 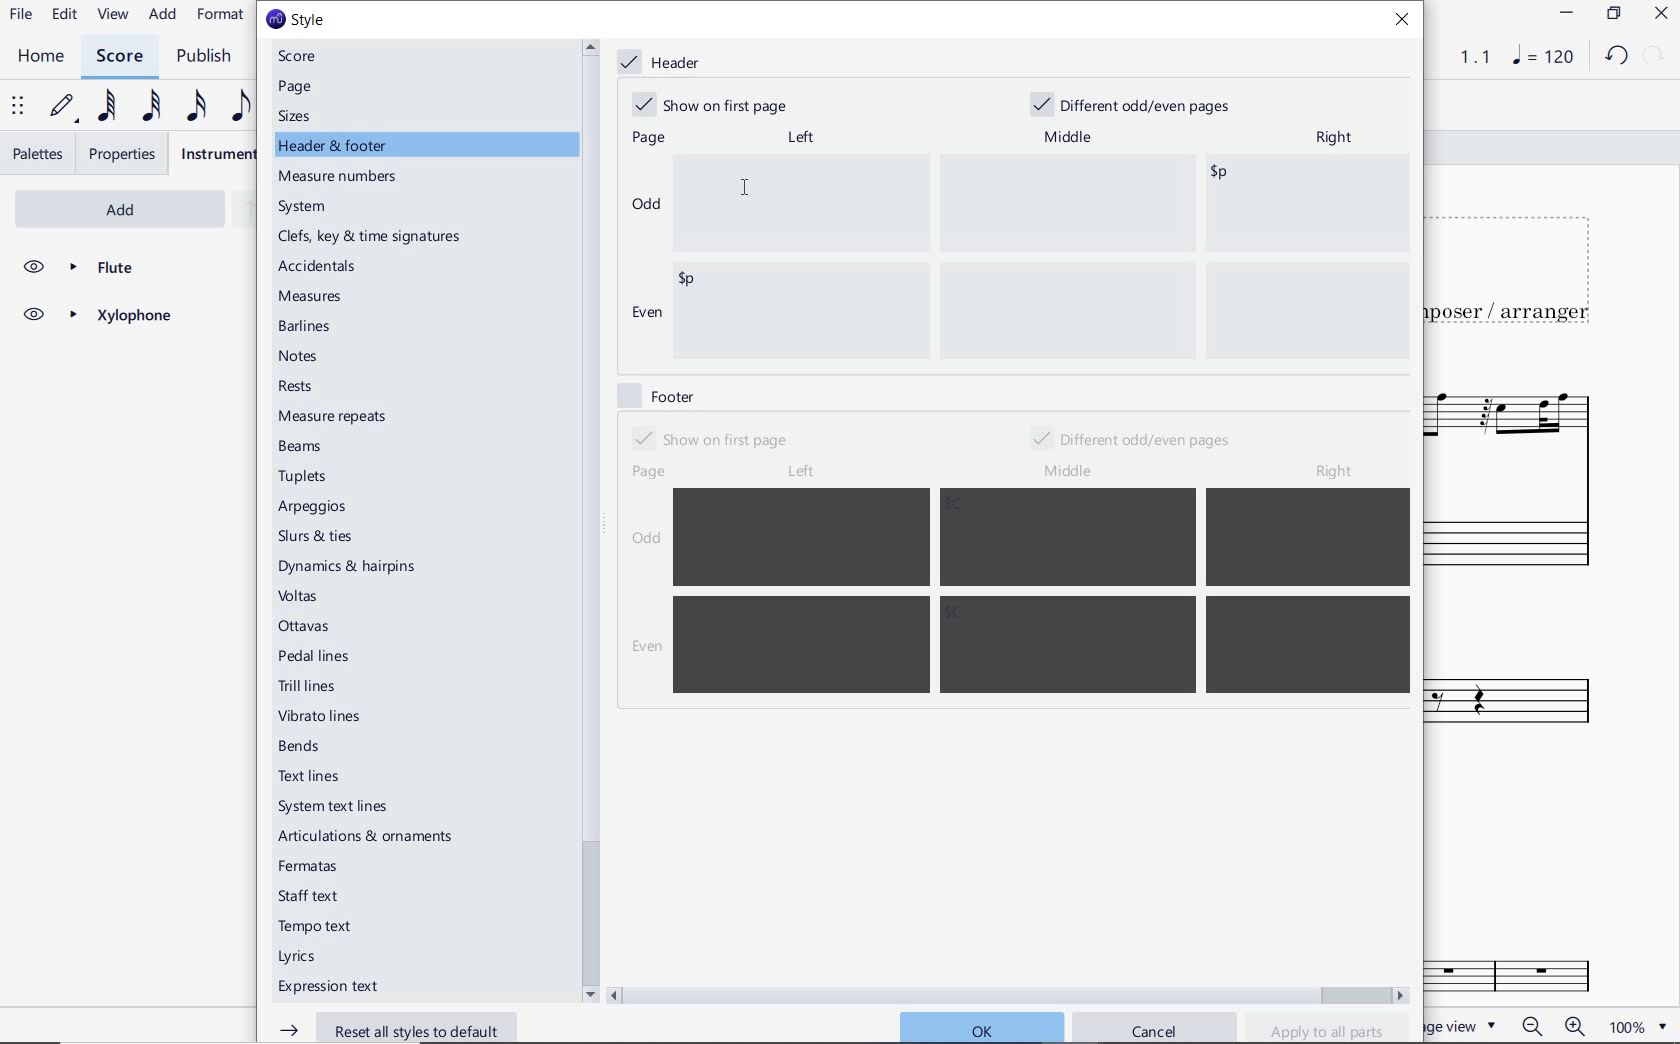 I want to click on system text lines, so click(x=335, y=806).